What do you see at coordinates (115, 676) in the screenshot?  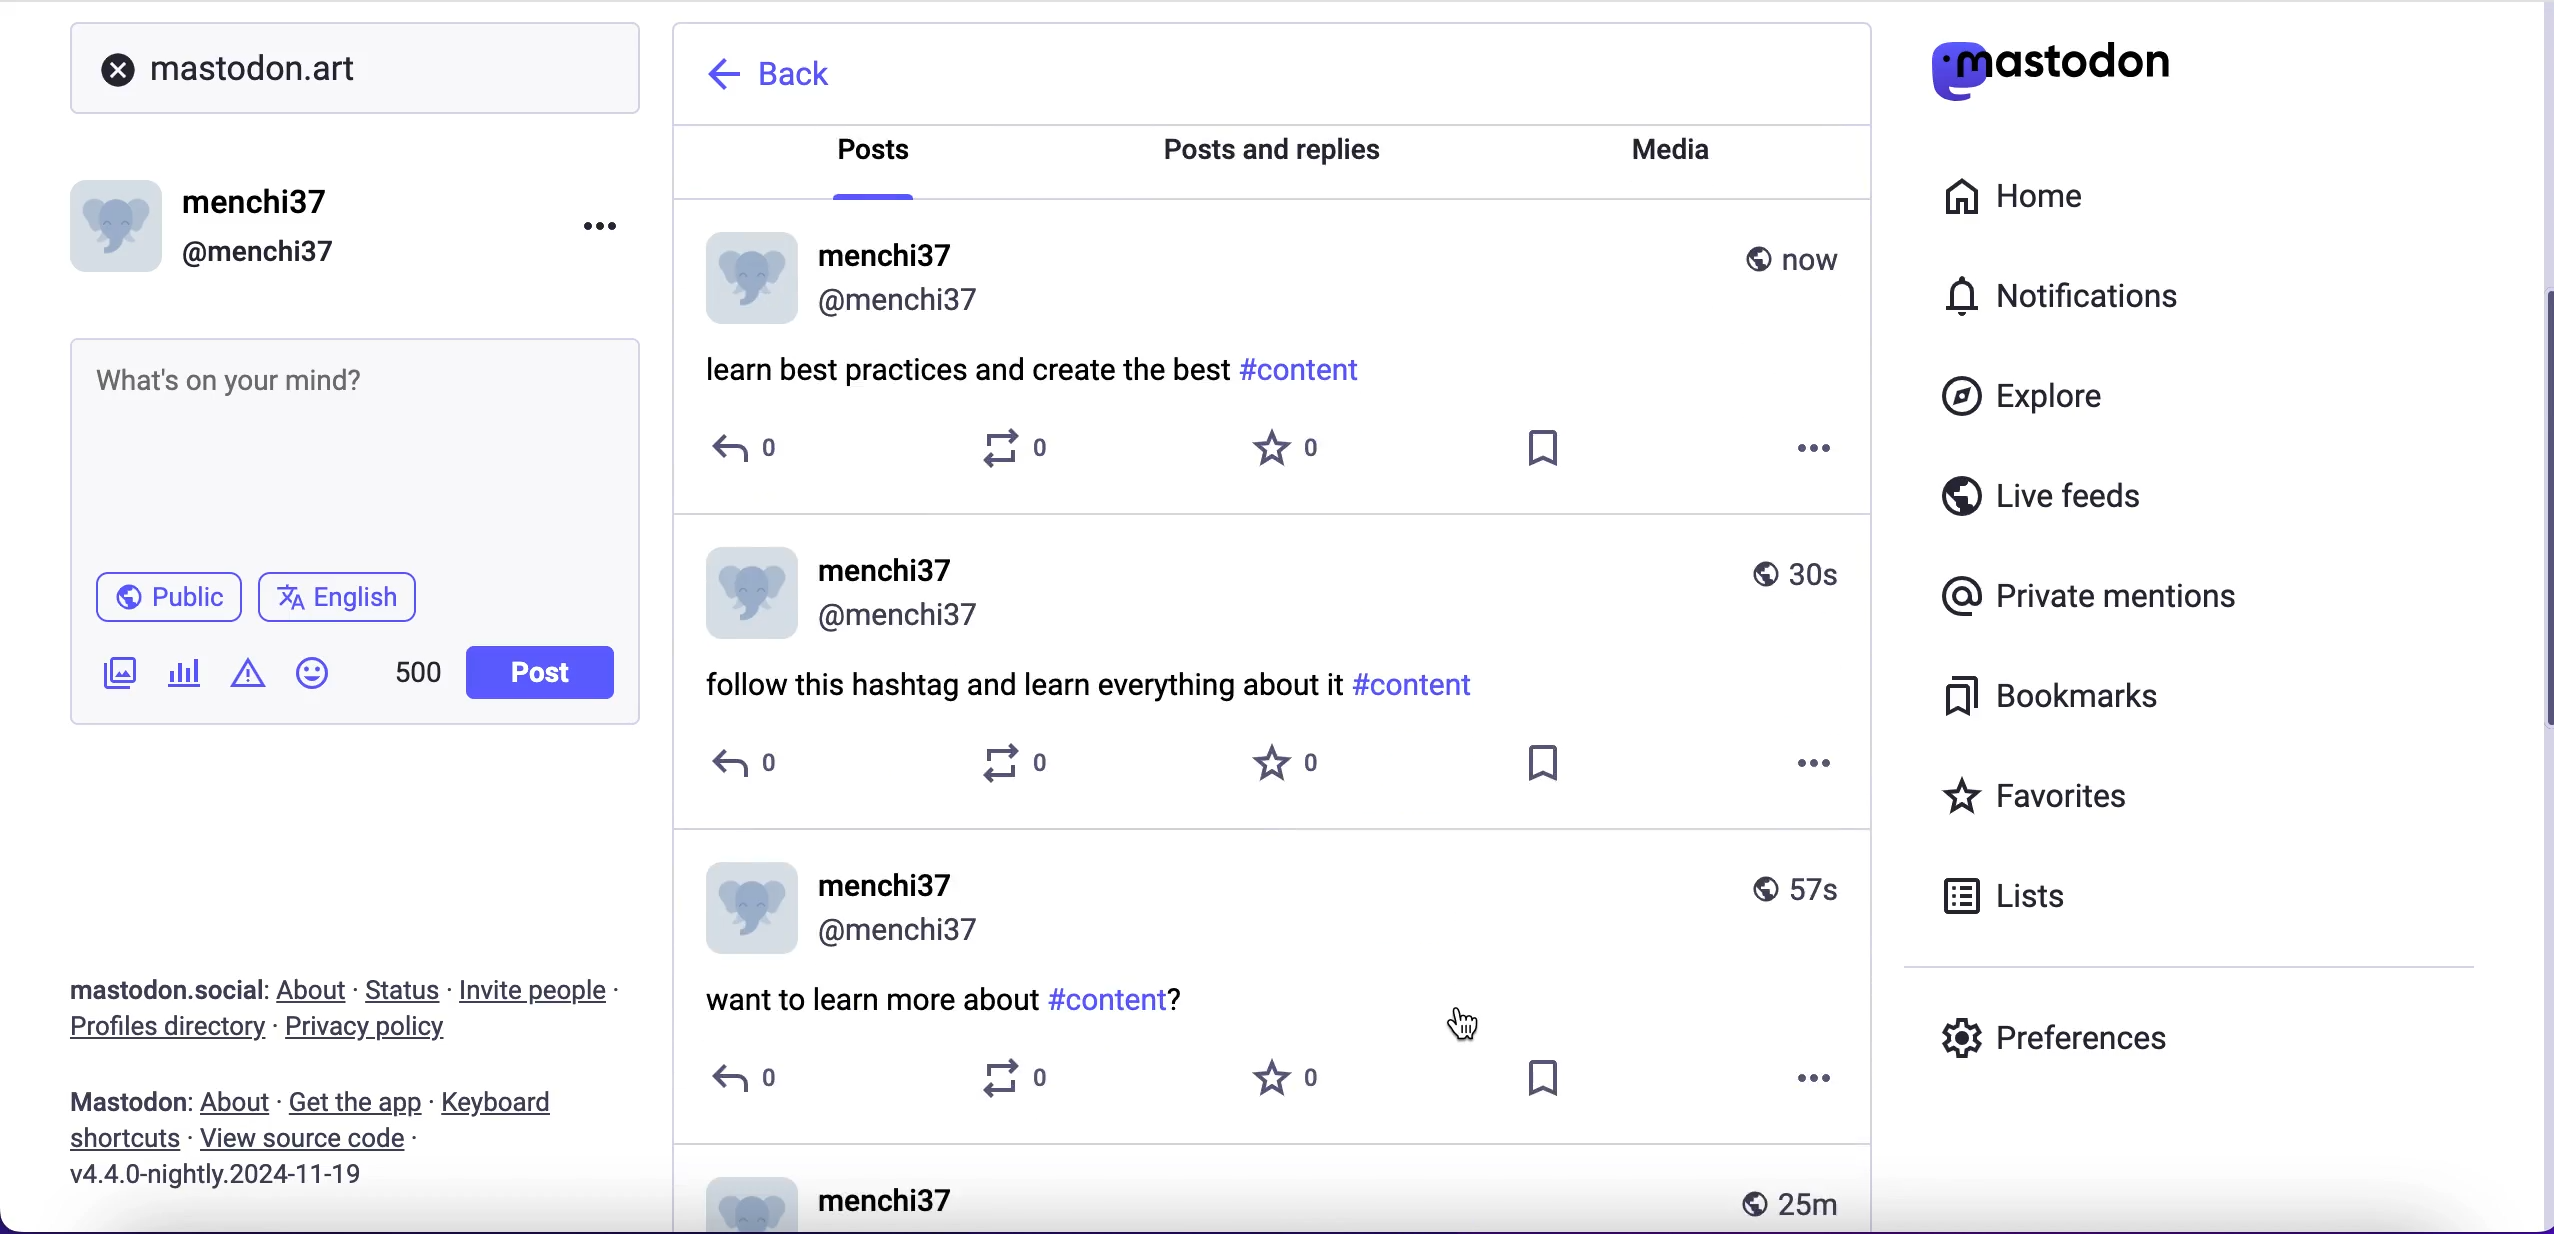 I see `add image` at bounding box center [115, 676].